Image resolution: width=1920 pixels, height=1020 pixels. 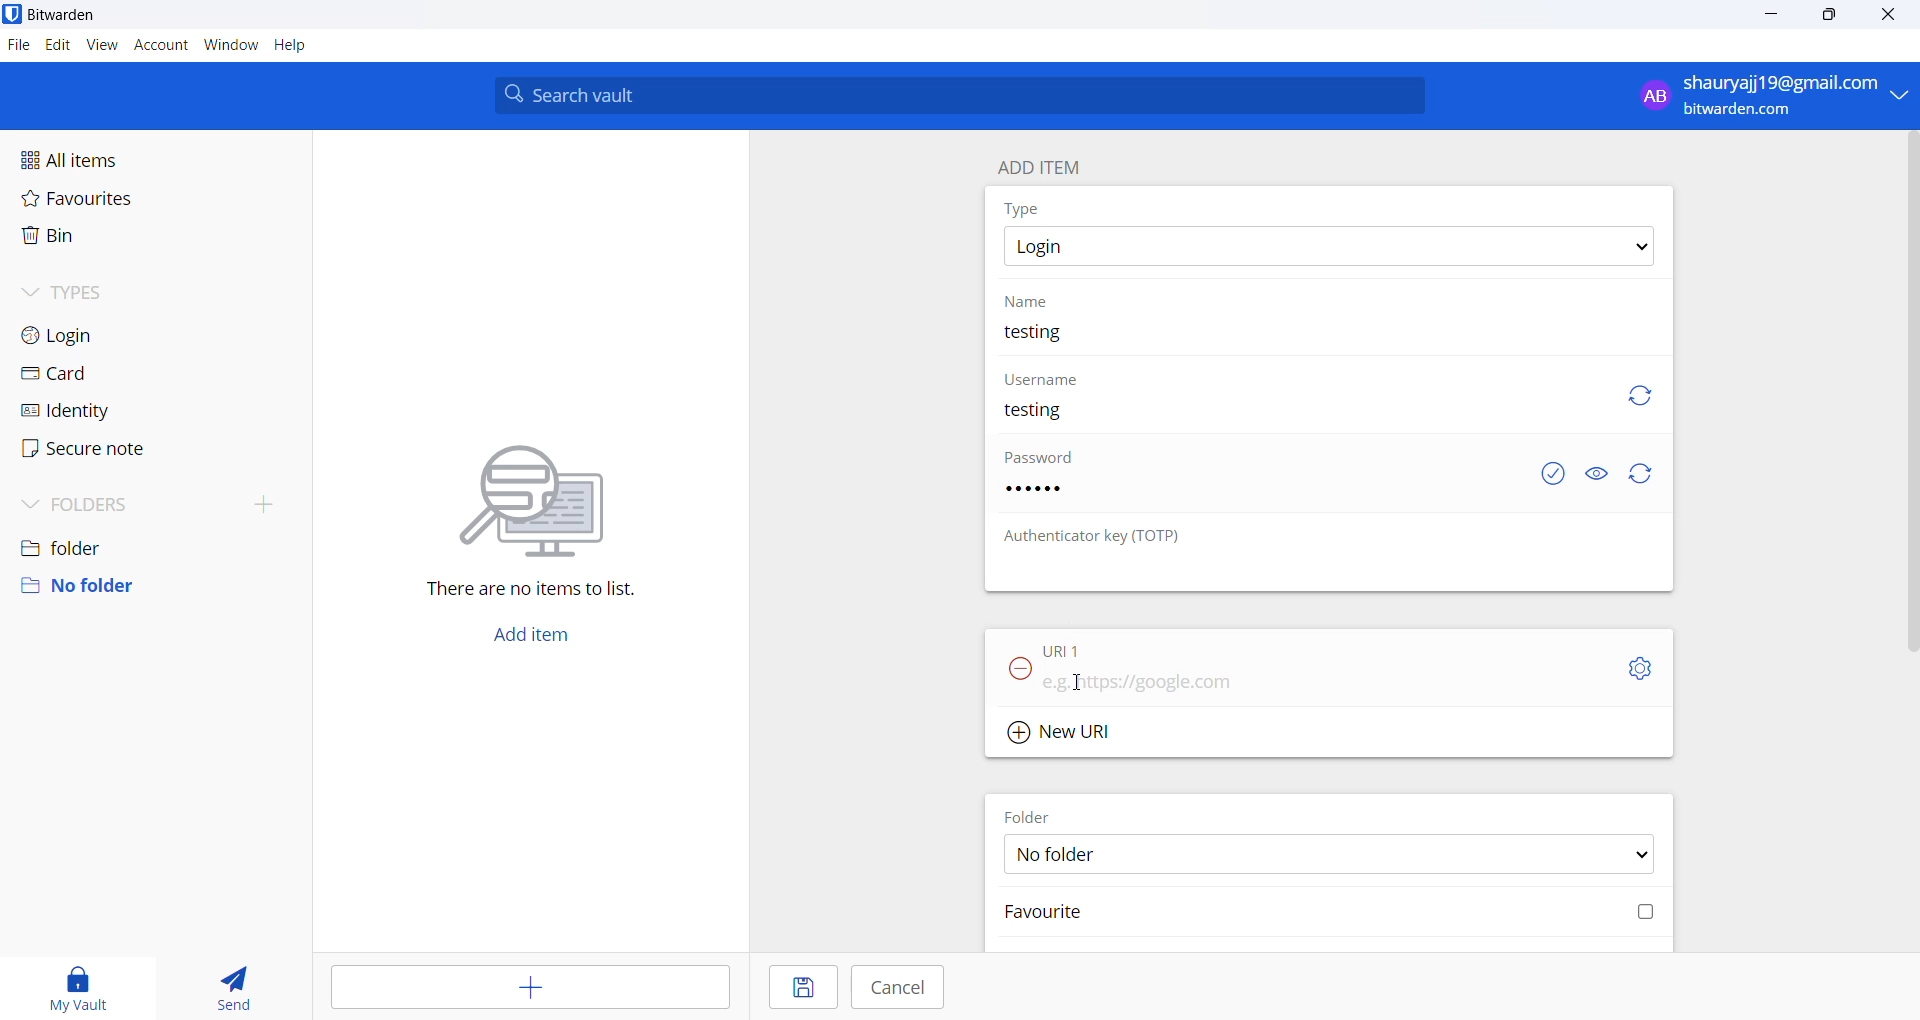 What do you see at coordinates (160, 500) in the screenshot?
I see `folders` at bounding box center [160, 500].